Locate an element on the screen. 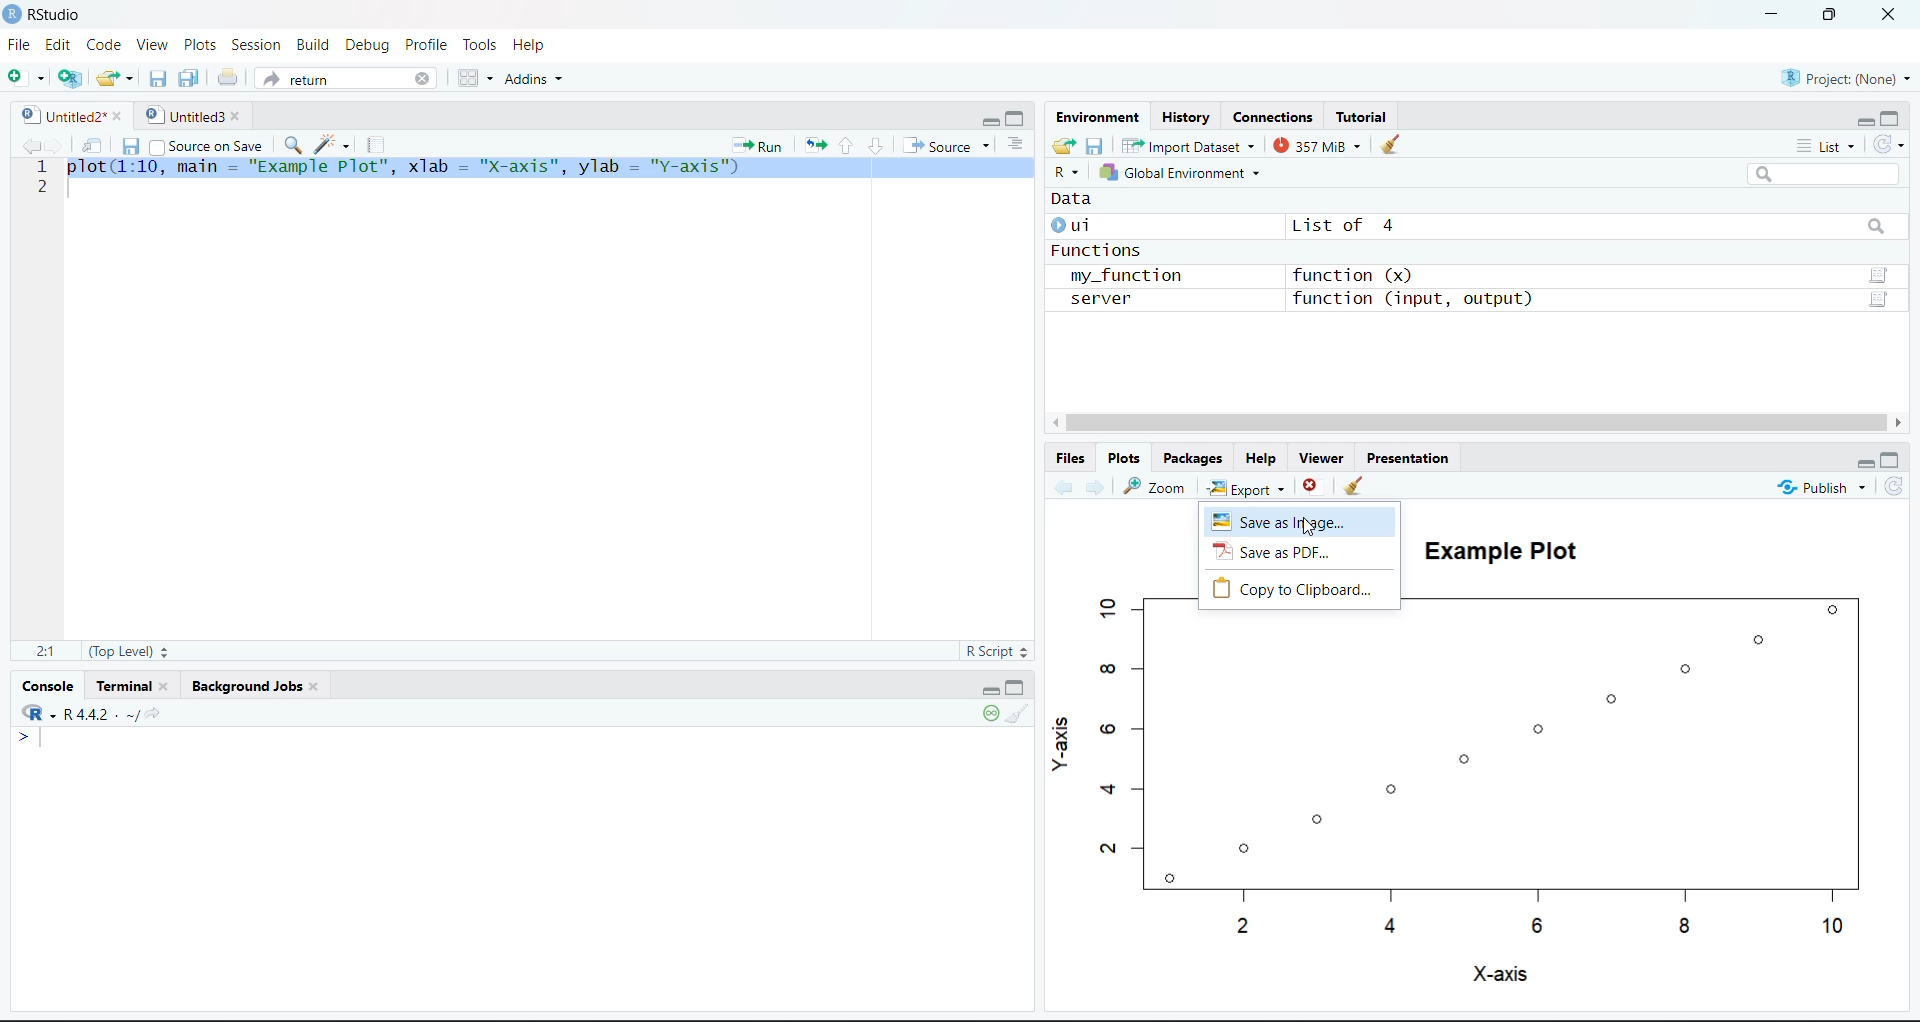  Find/Replace is located at coordinates (291, 144).